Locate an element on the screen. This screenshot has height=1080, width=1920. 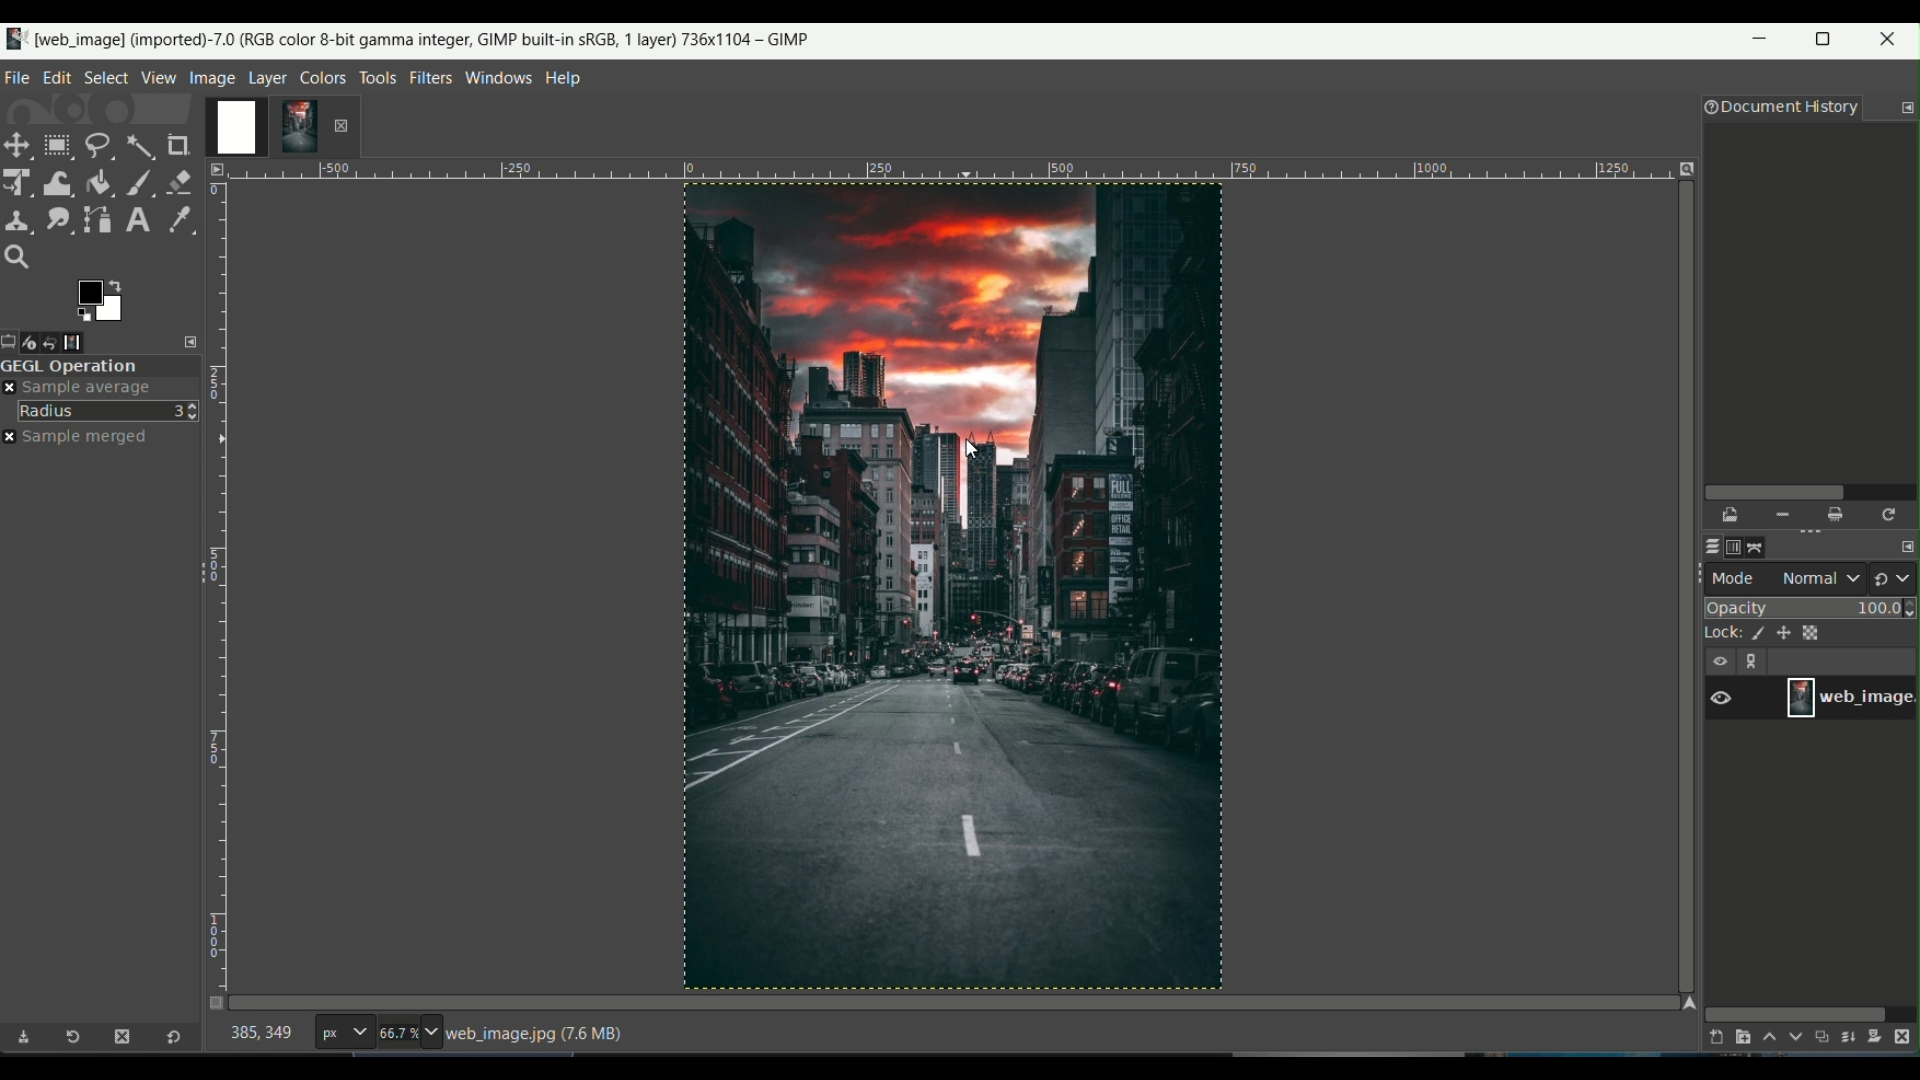
unified transform tool is located at coordinates (19, 181).